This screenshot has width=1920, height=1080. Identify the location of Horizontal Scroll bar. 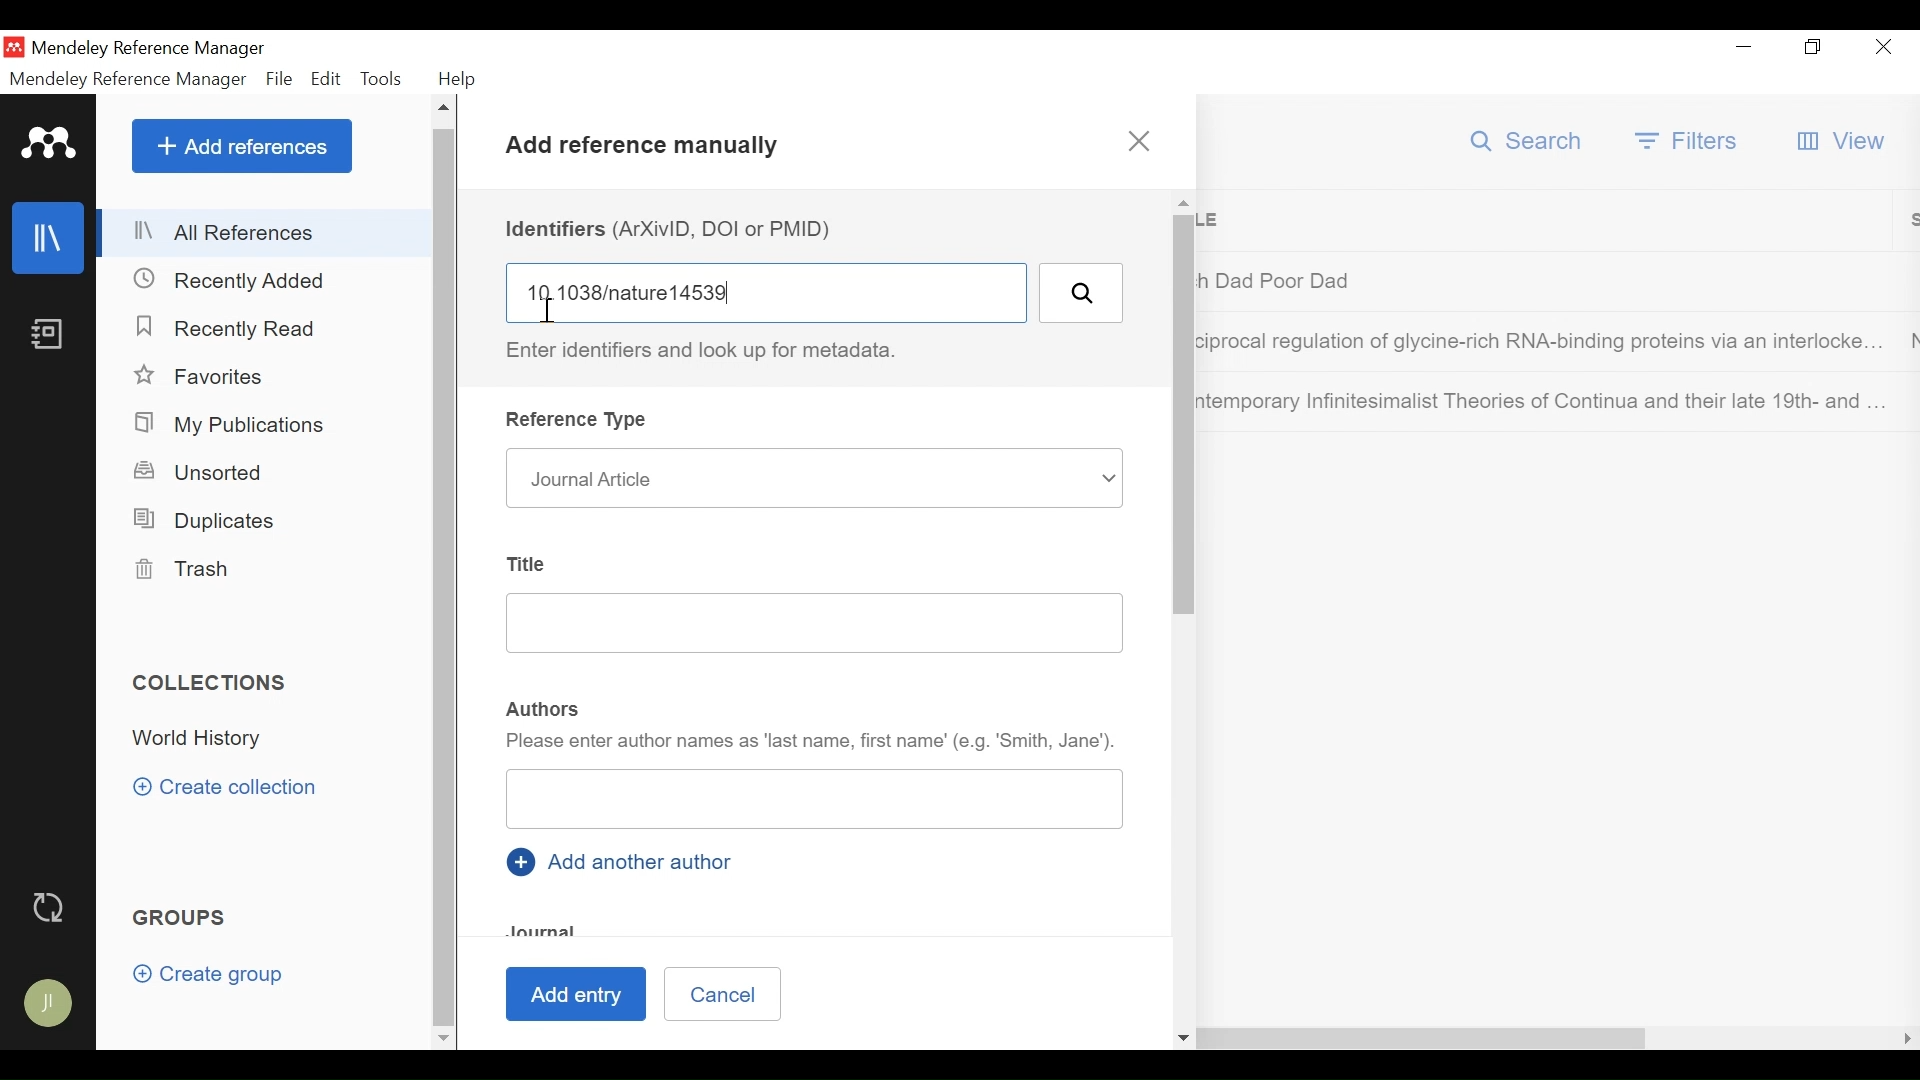
(1065, 1039).